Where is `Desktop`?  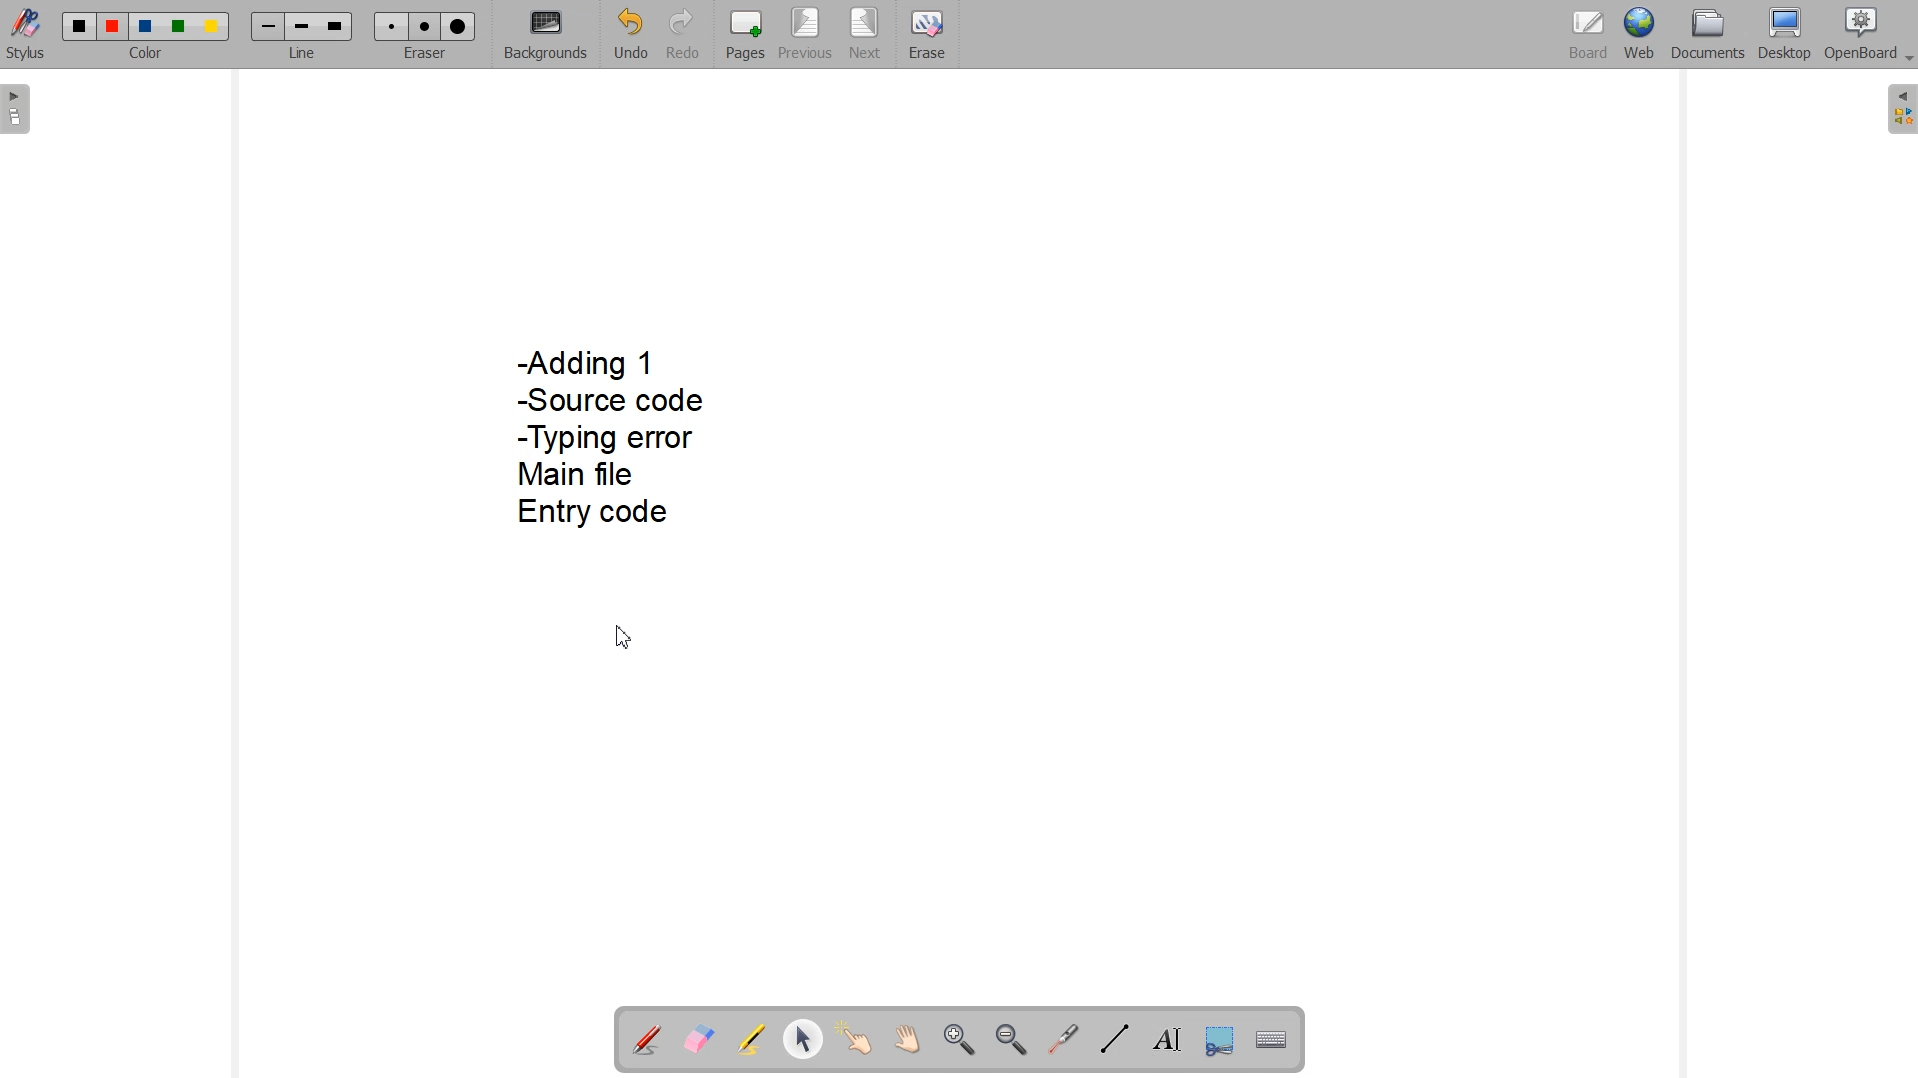 Desktop is located at coordinates (1785, 36).